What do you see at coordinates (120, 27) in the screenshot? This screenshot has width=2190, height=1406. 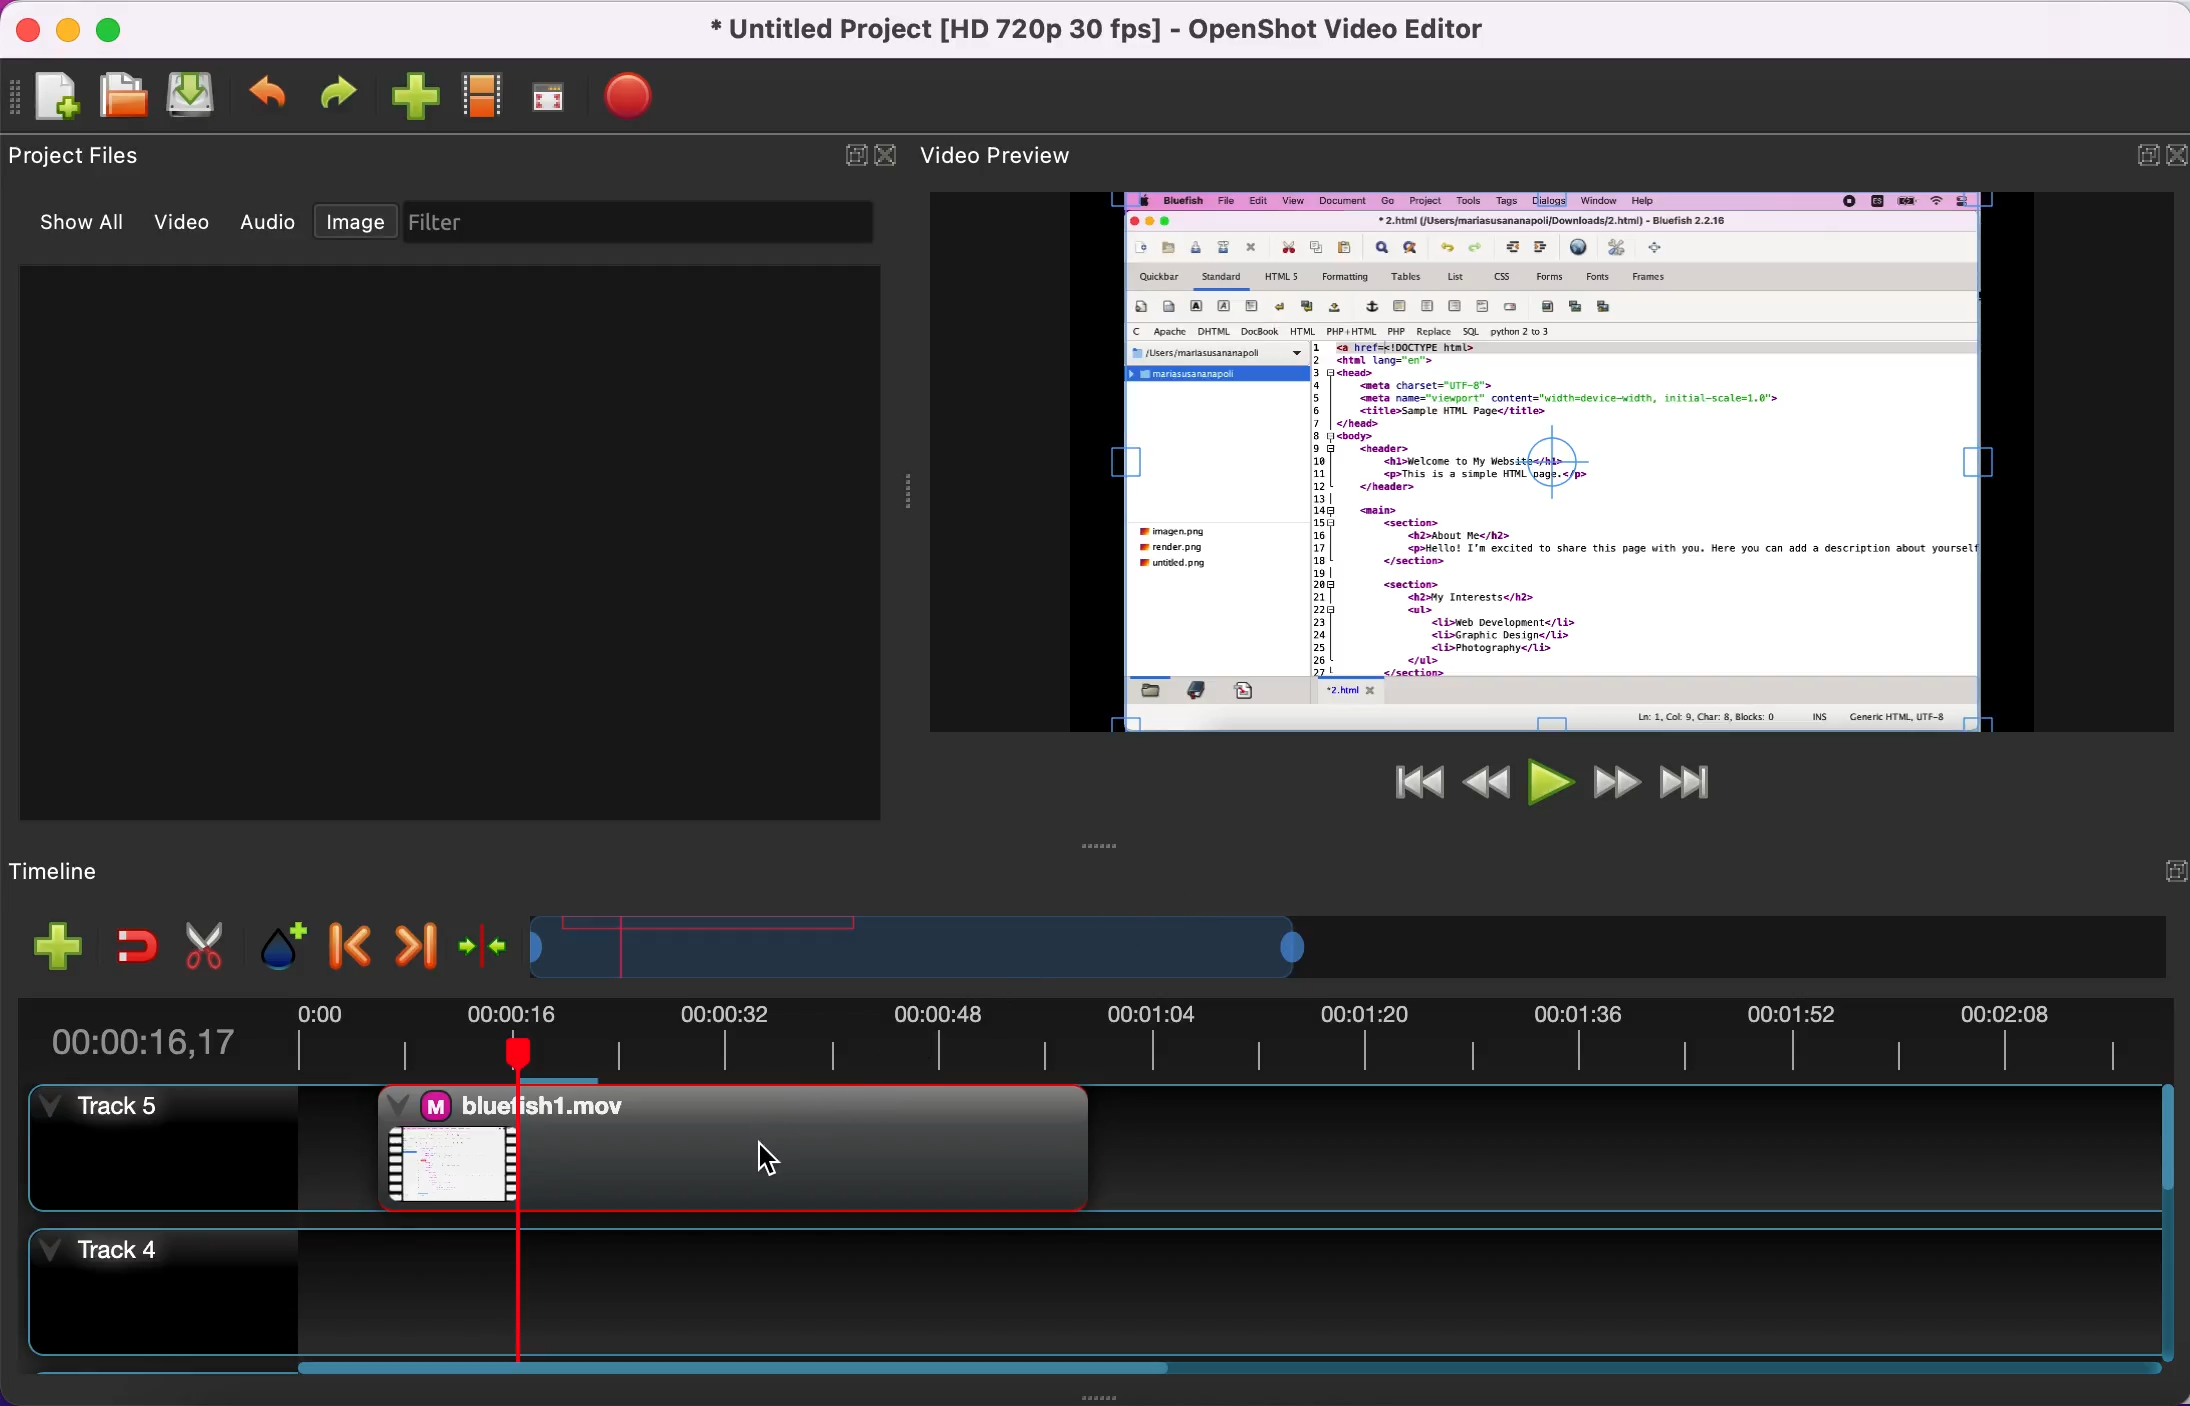 I see `maximize` at bounding box center [120, 27].